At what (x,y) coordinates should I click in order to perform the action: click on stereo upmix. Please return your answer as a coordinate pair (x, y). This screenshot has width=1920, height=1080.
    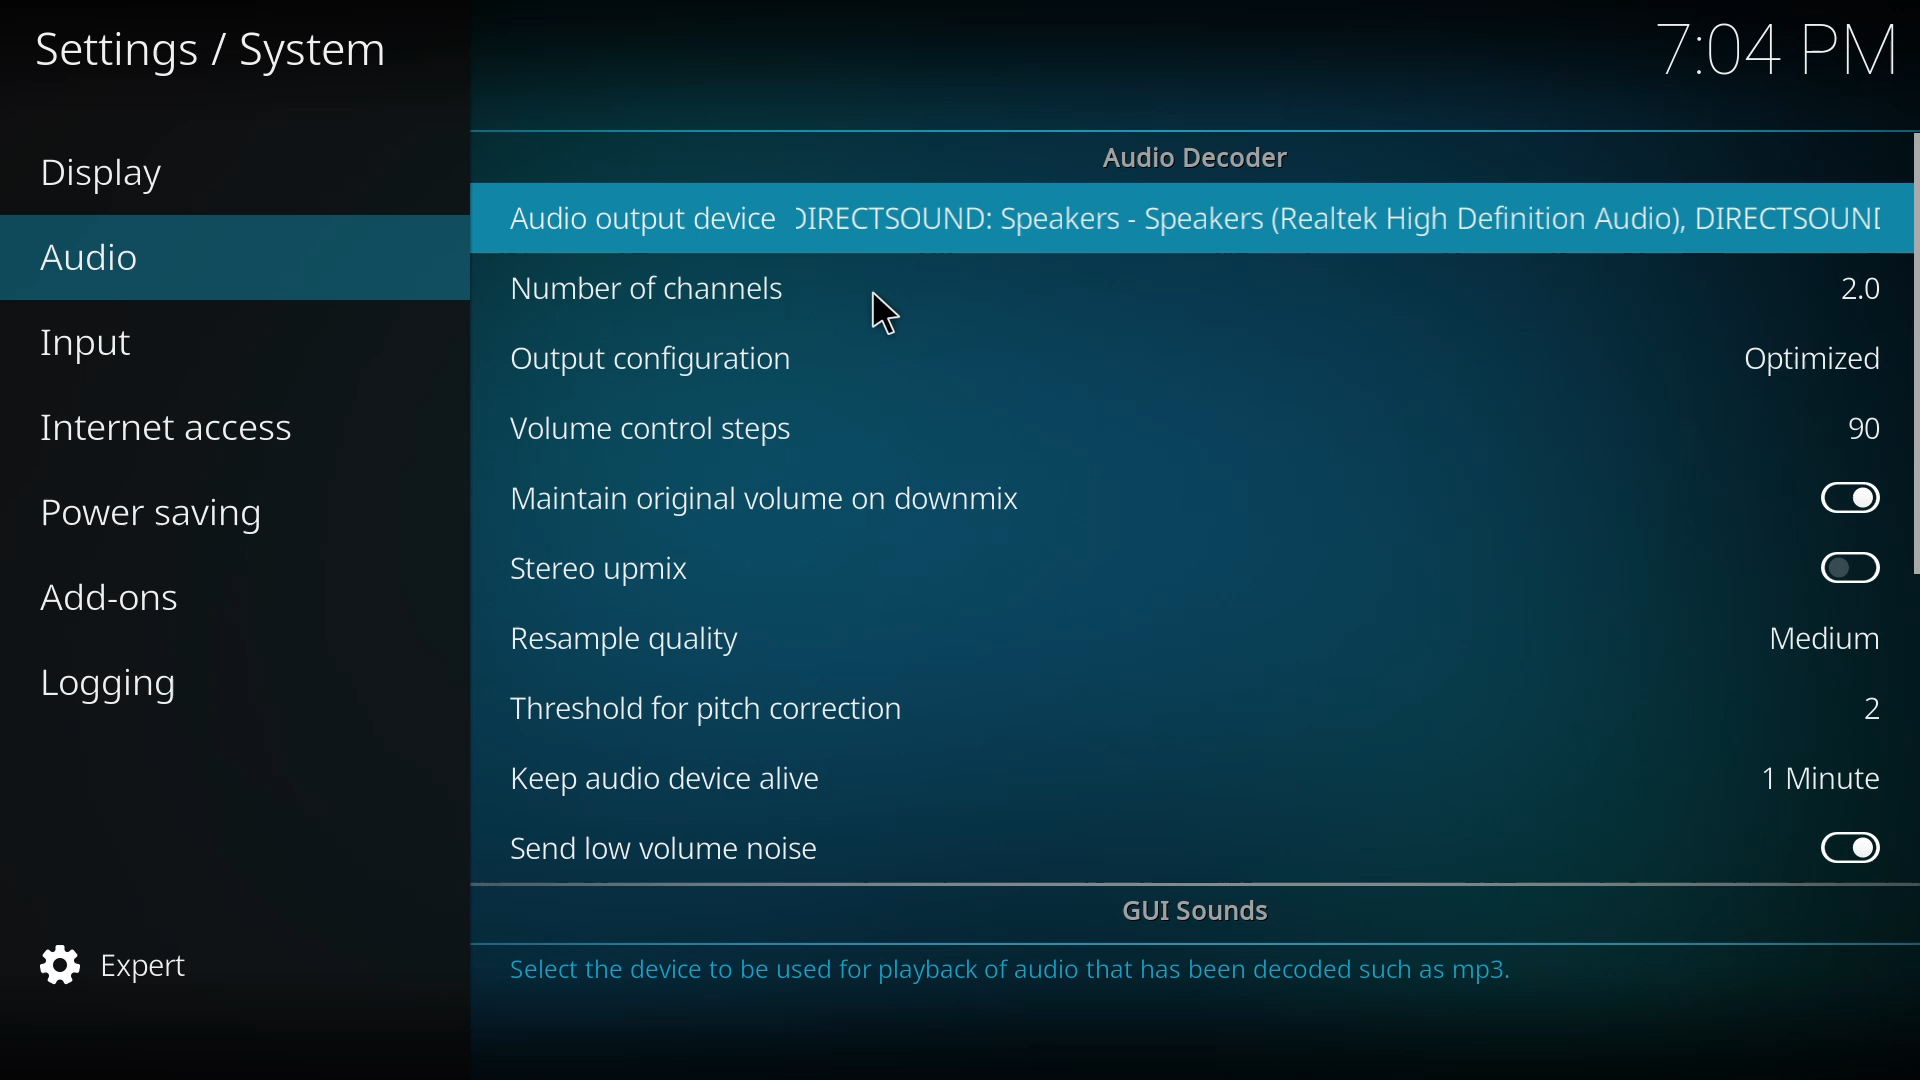
    Looking at the image, I should click on (602, 567).